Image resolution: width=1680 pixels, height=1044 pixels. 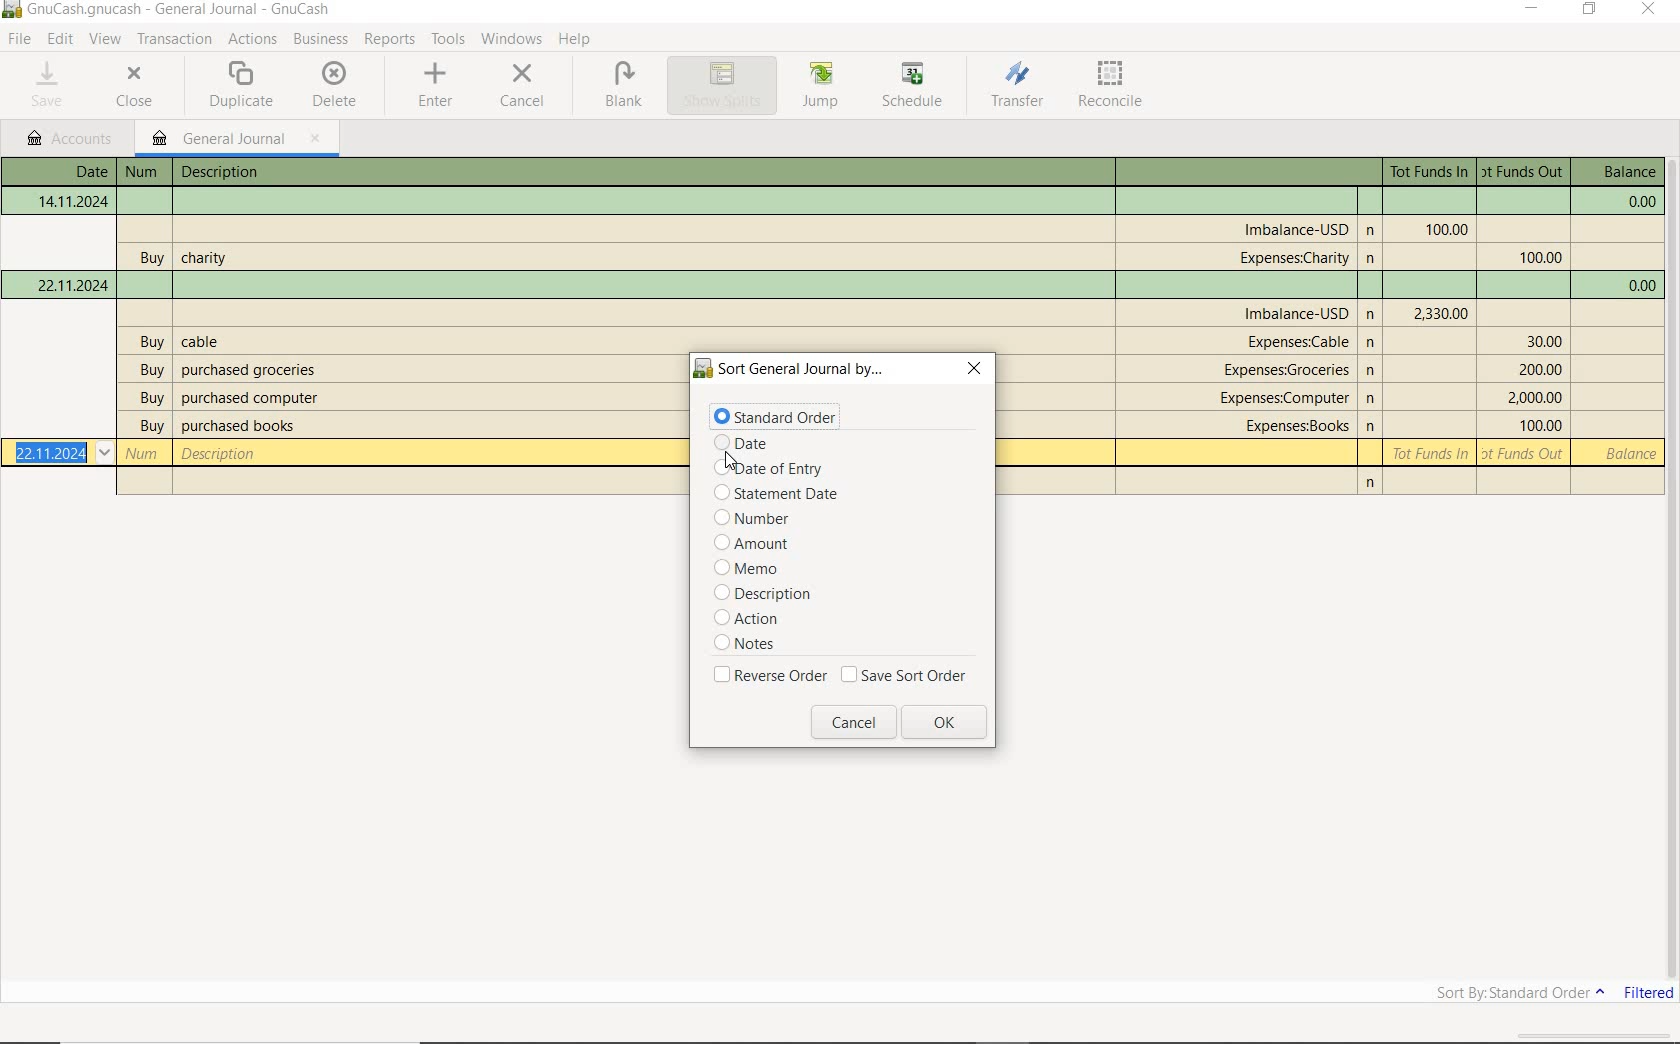 What do you see at coordinates (777, 415) in the screenshot?
I see `standard order` at bounding box center [777, 415].